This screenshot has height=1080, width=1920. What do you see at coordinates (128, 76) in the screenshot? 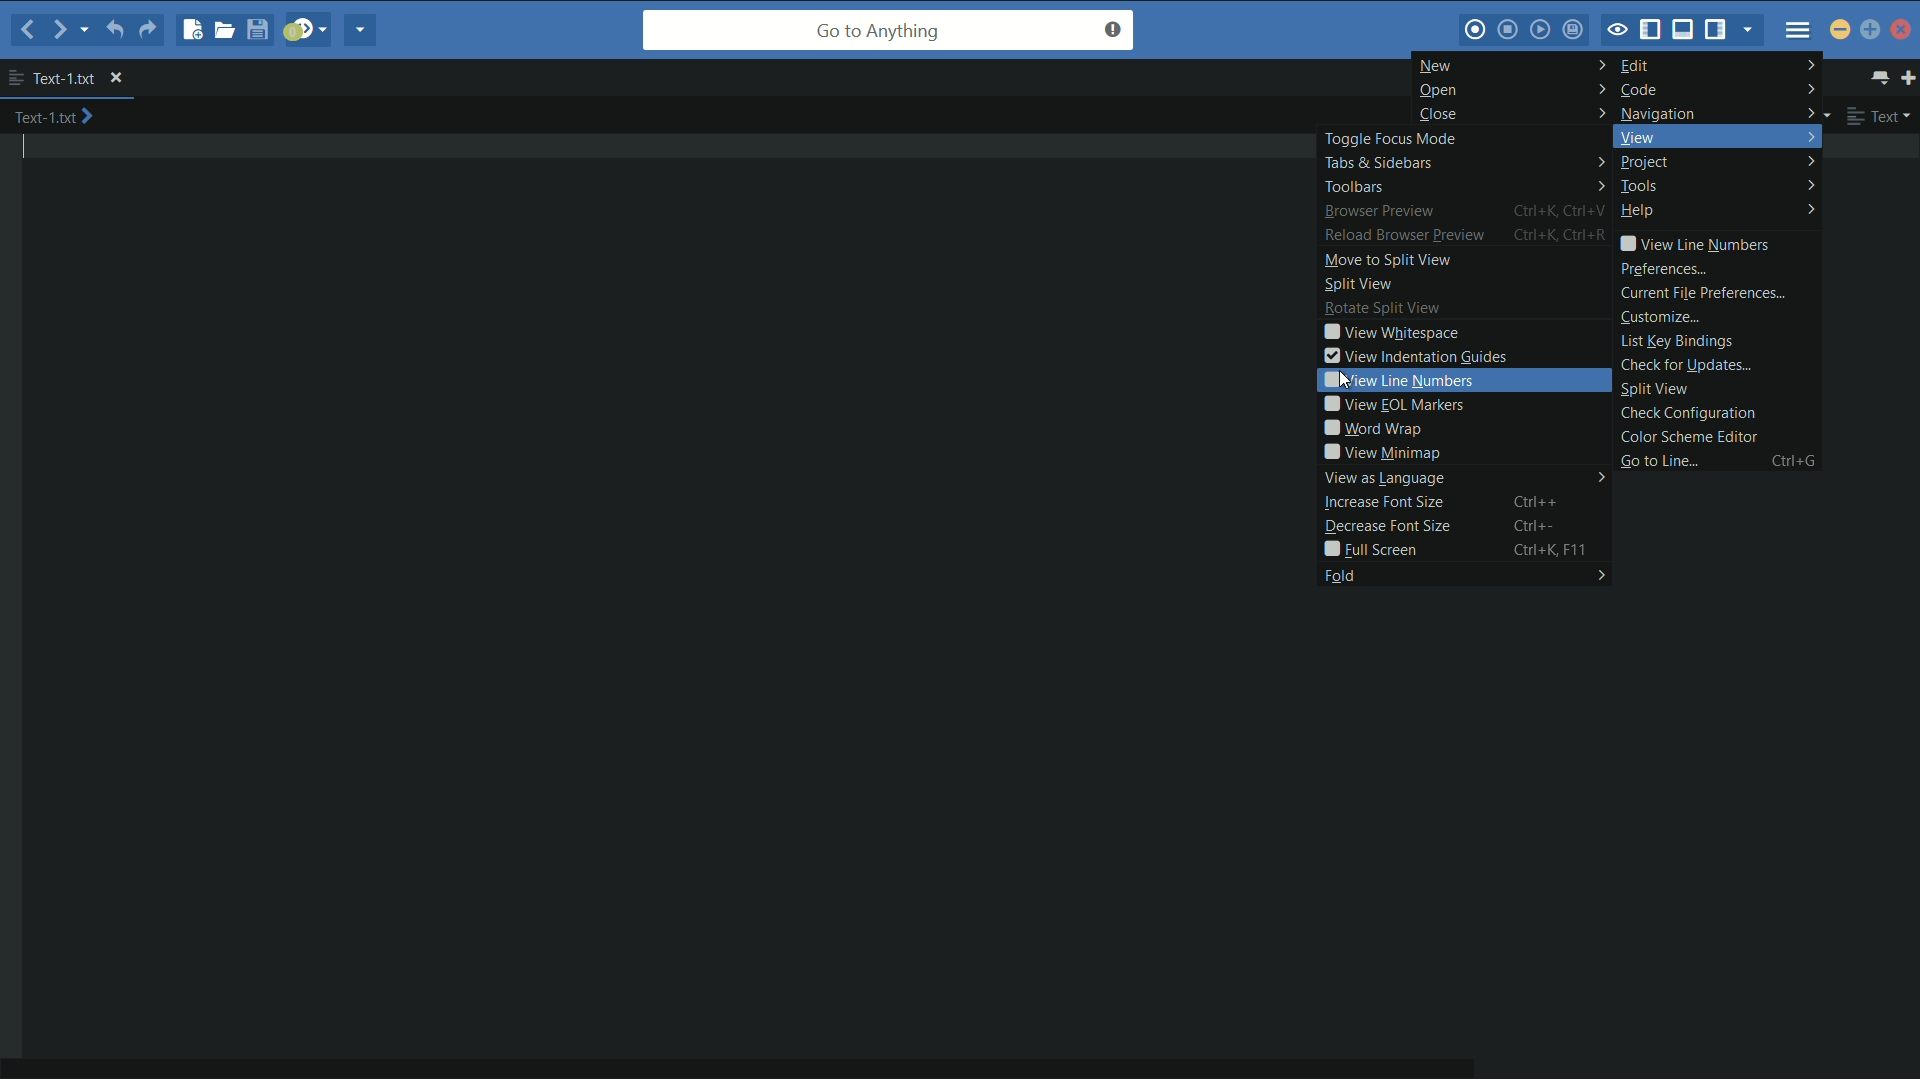
I see `close` at bounding box center [128, 76].